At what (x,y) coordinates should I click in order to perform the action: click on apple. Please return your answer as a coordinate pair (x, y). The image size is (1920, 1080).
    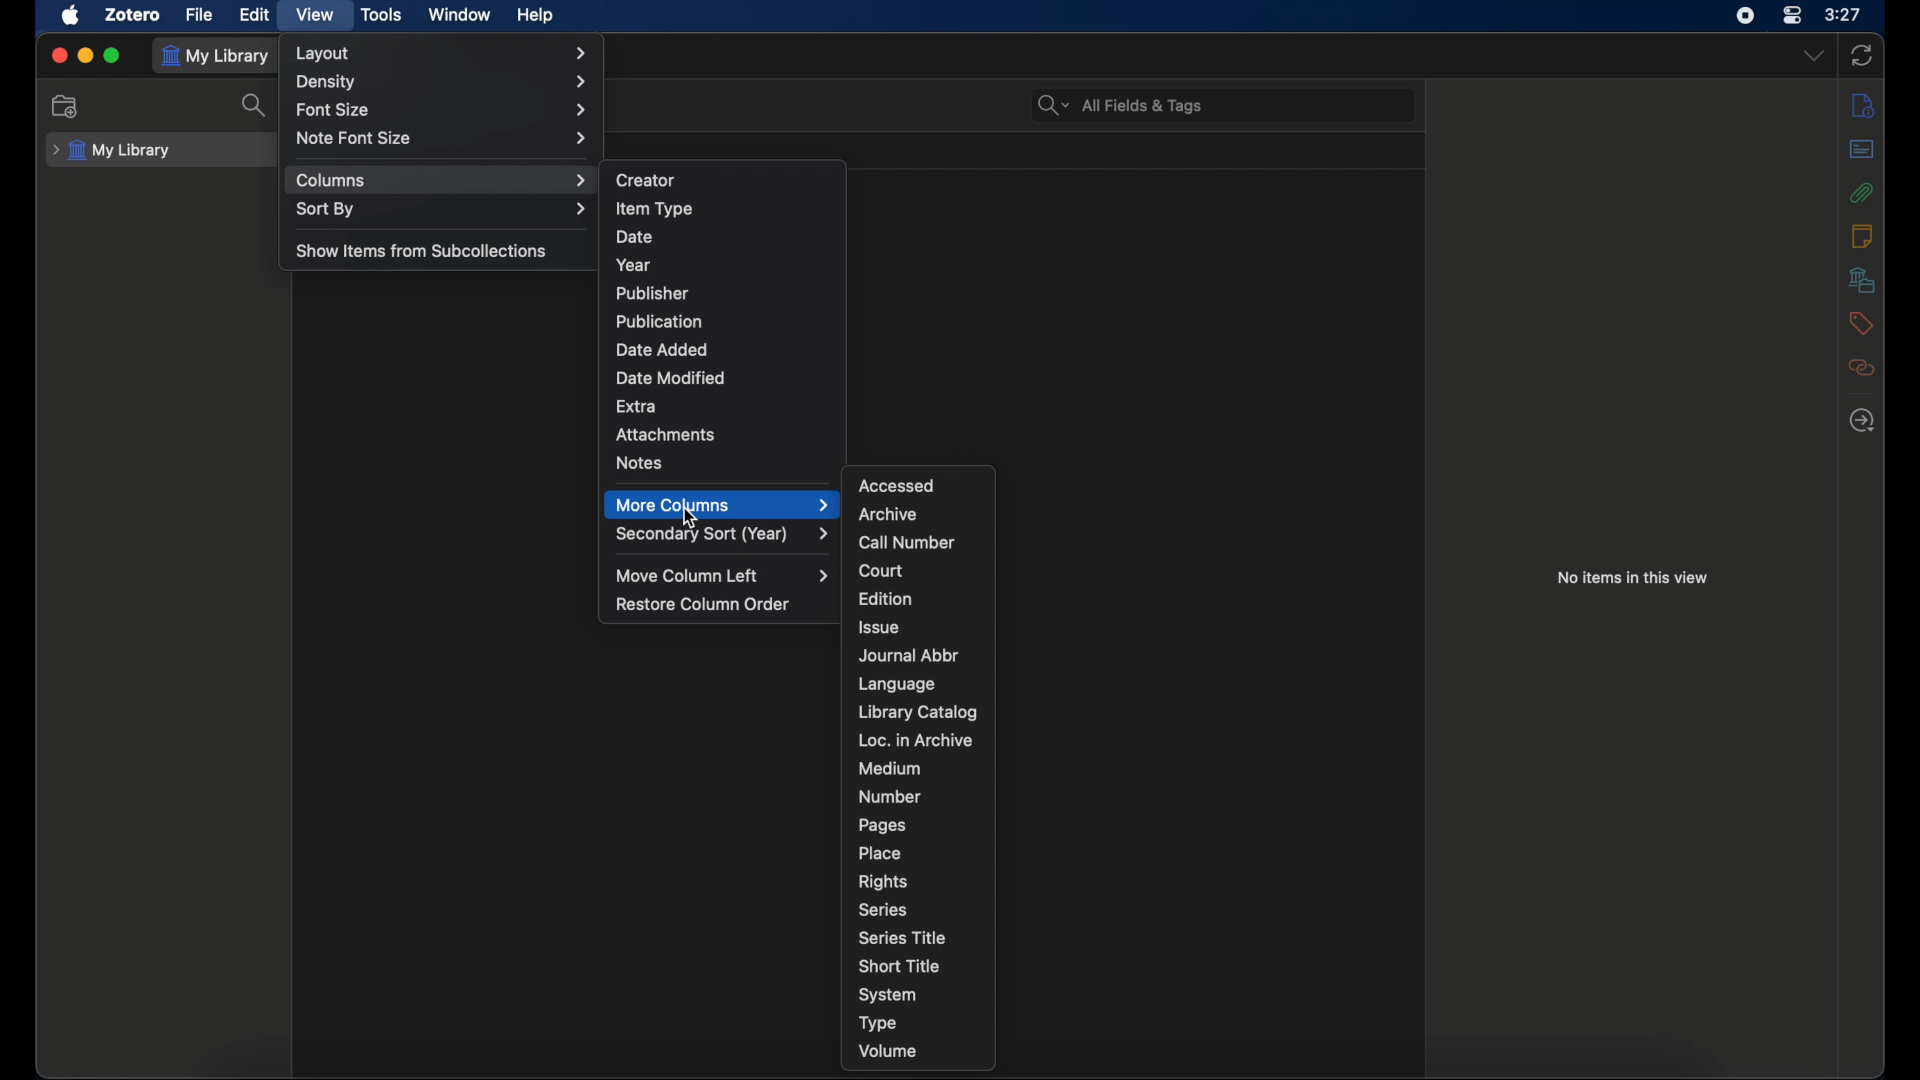
    Looking at the image, I should click on (71, 15).